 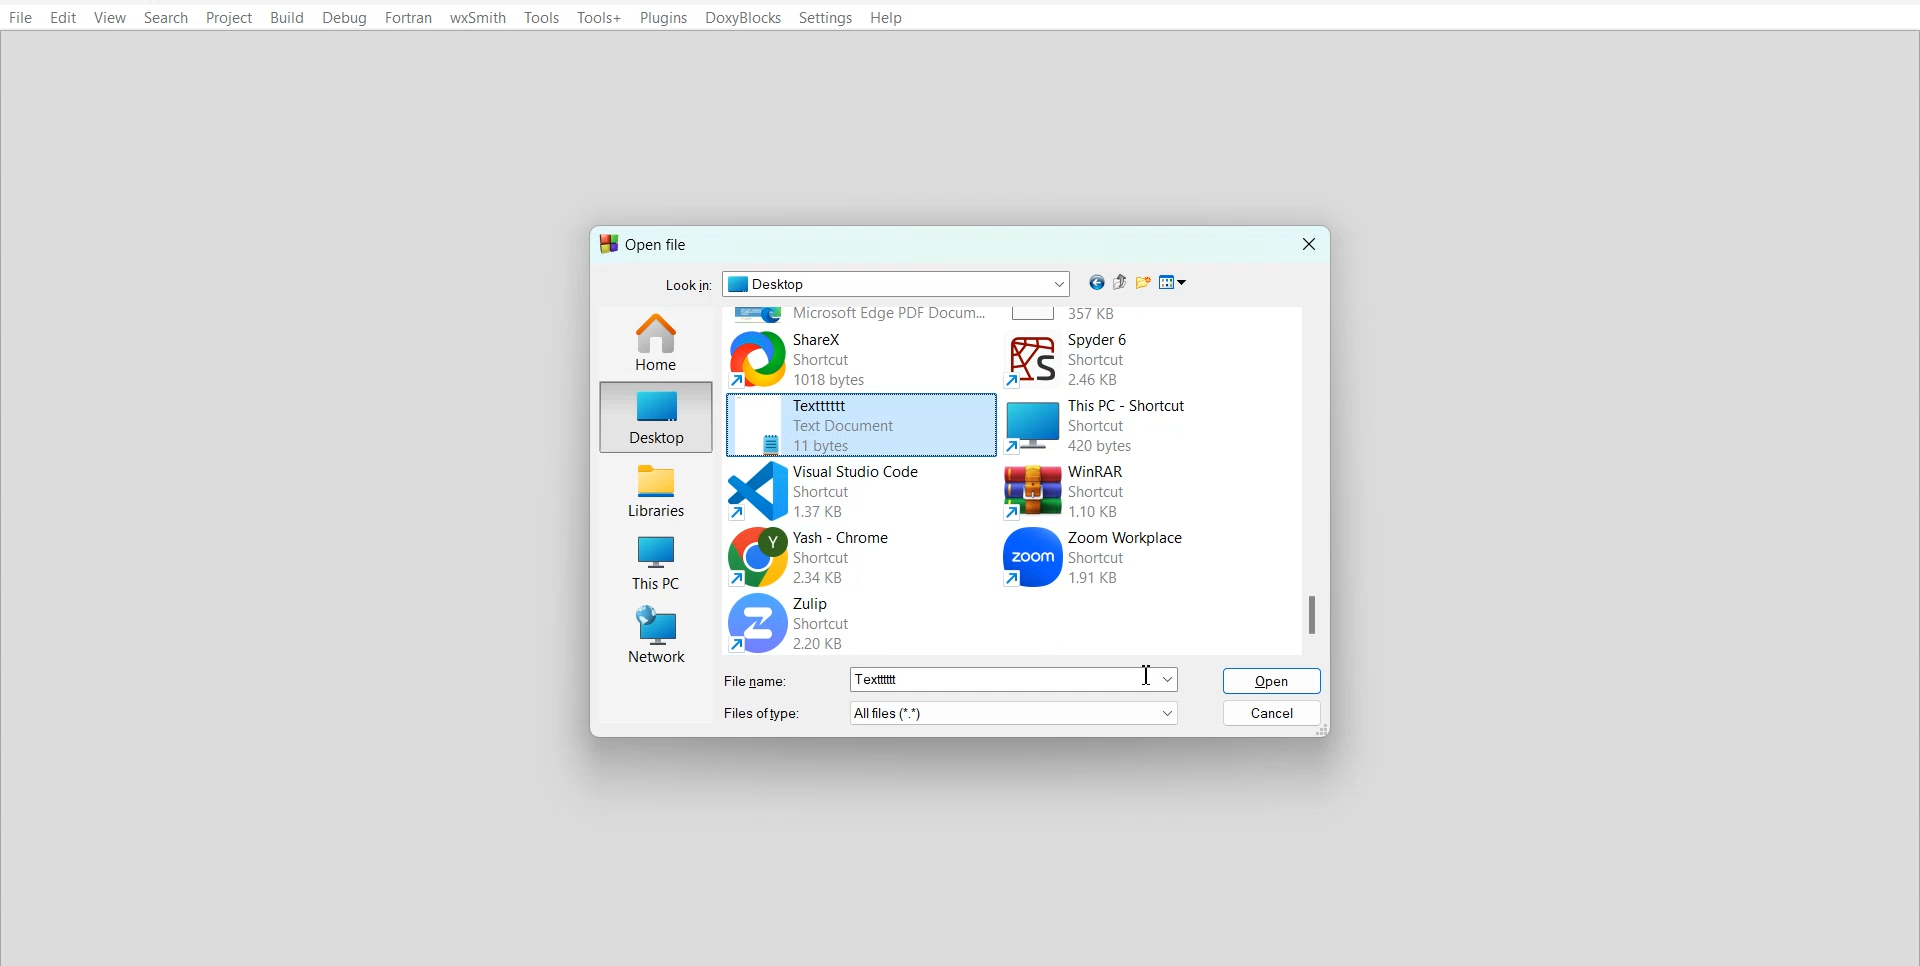 I want to click on DoxyBlocks, so click(x=743, y=19).